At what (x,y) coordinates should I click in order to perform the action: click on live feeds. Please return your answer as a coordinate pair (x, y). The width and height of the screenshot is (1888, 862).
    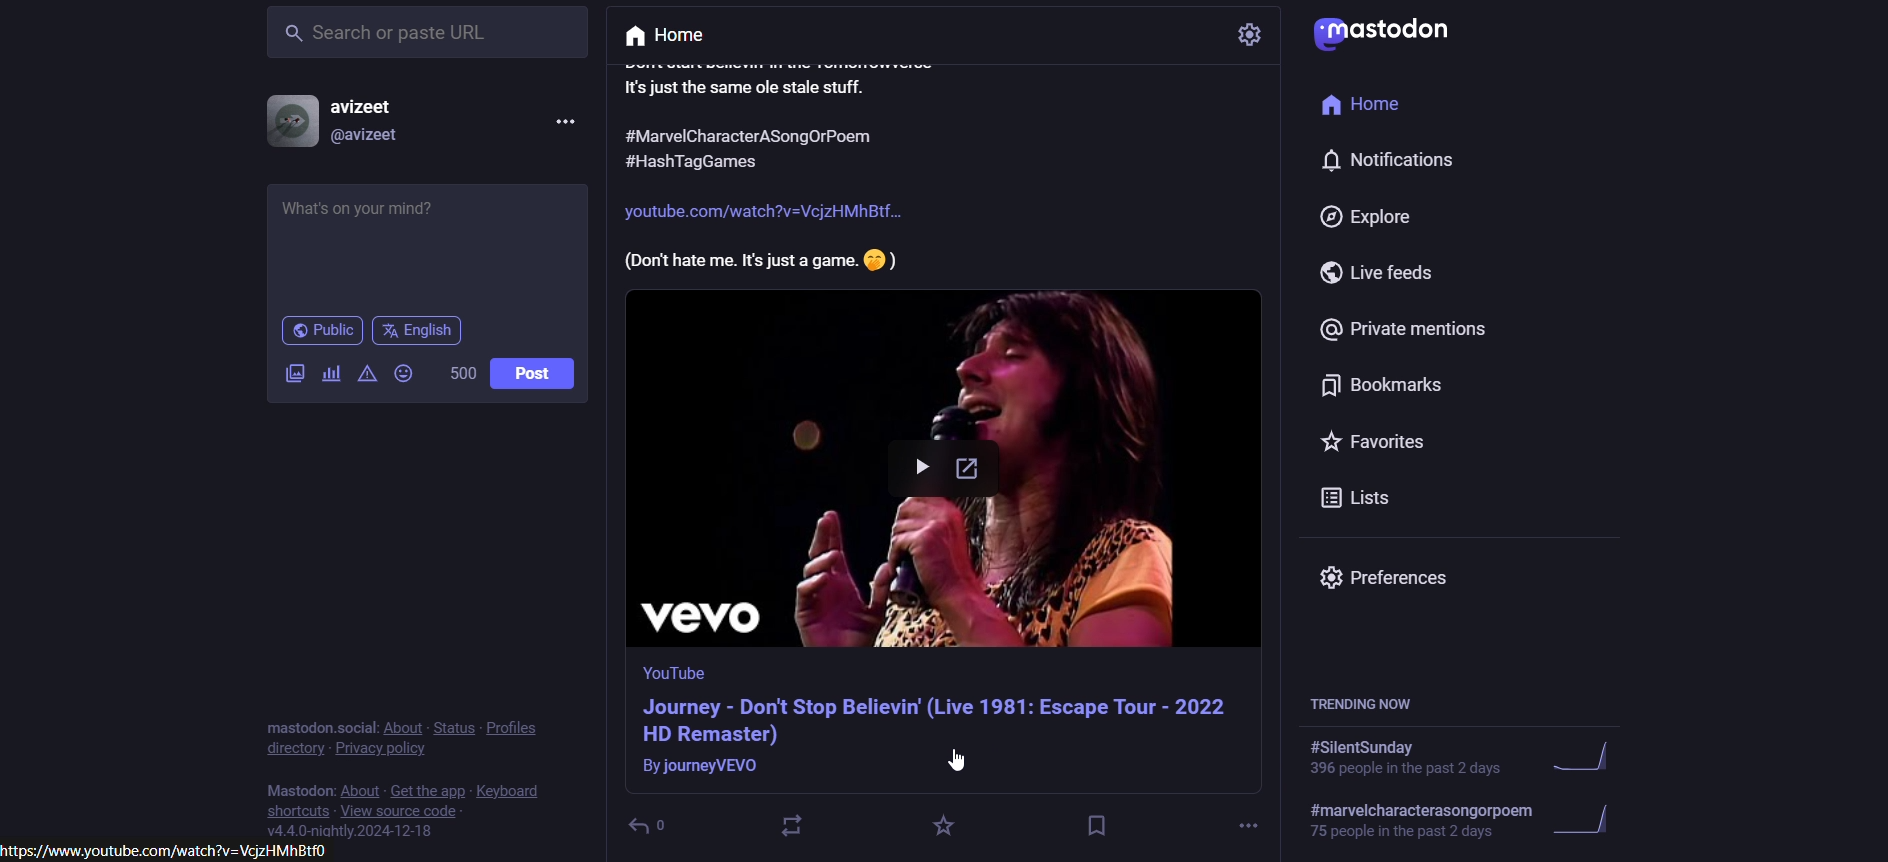
    Looking at the image, I should click on (1389, 275).